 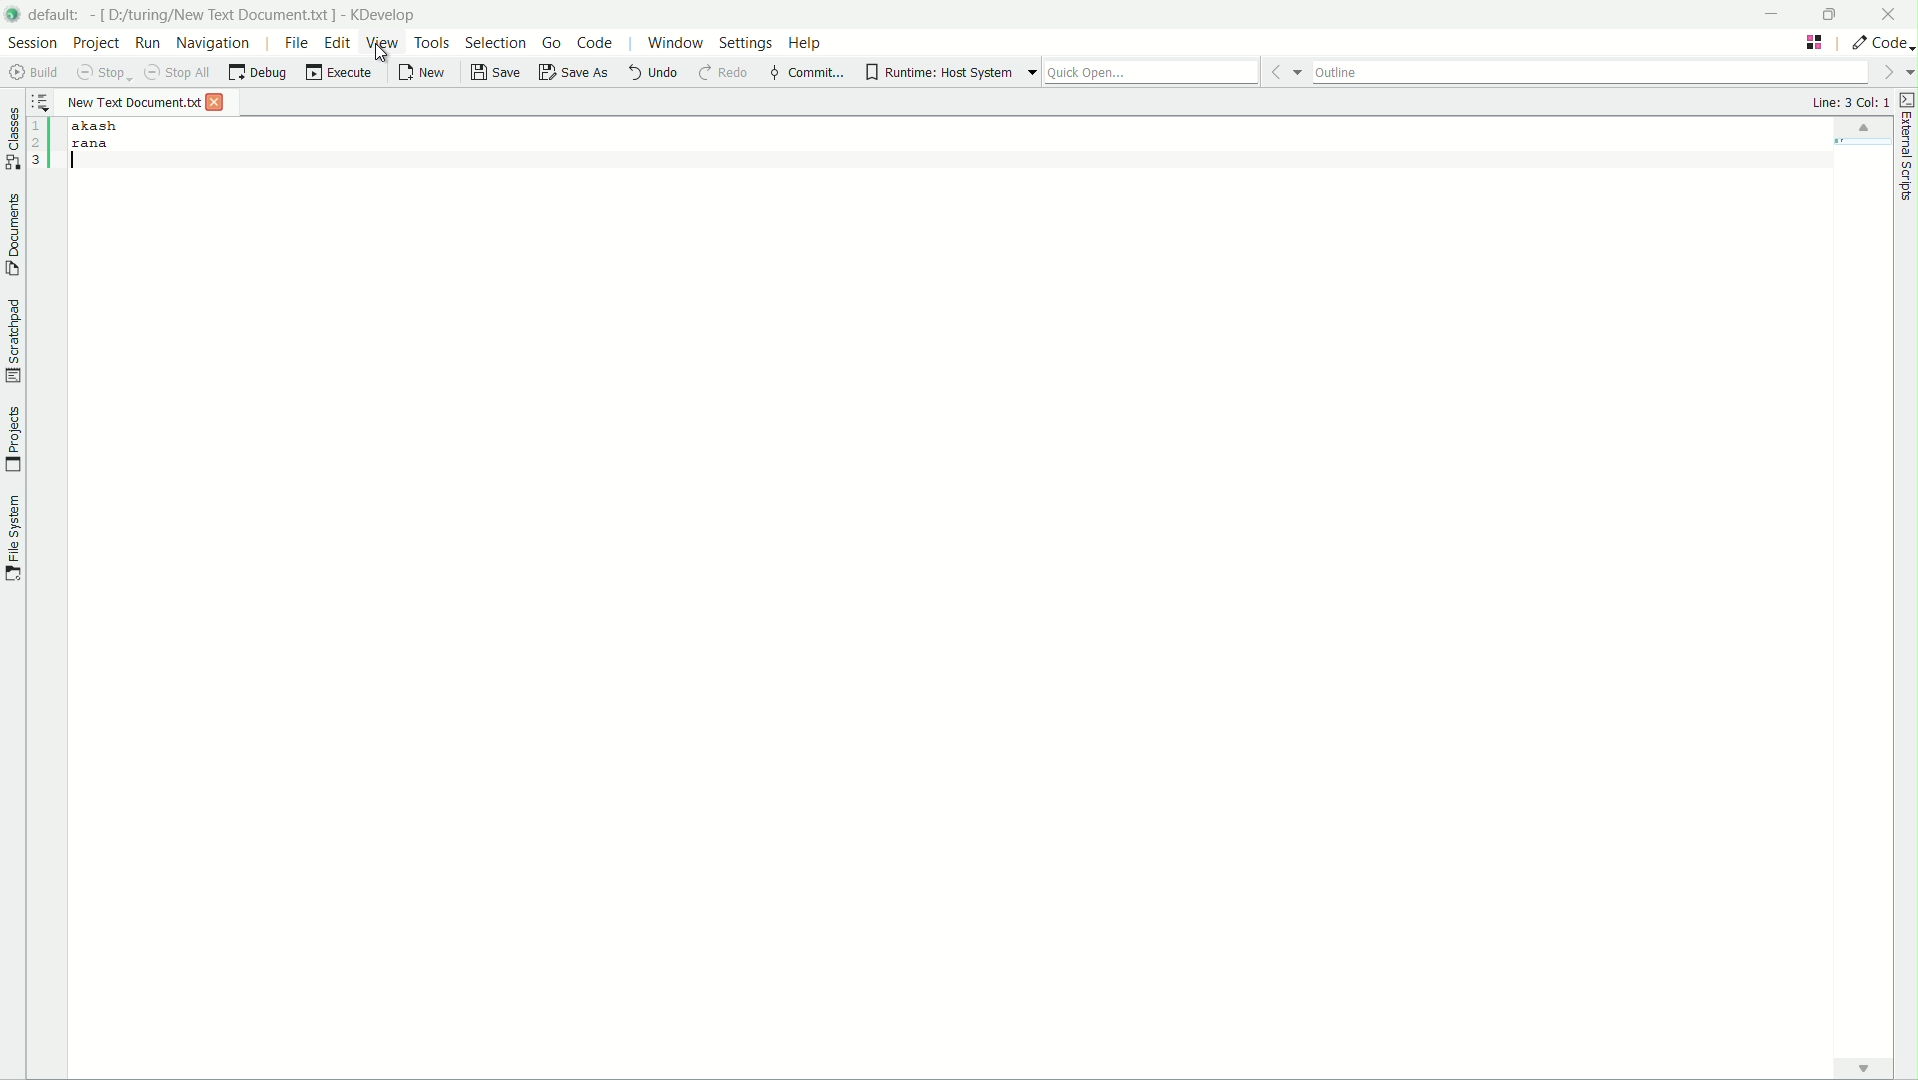 What do you see at coordinates (1816, 41) in the screenshot?
I see `tab layout` at bounding box center [1816, 41].